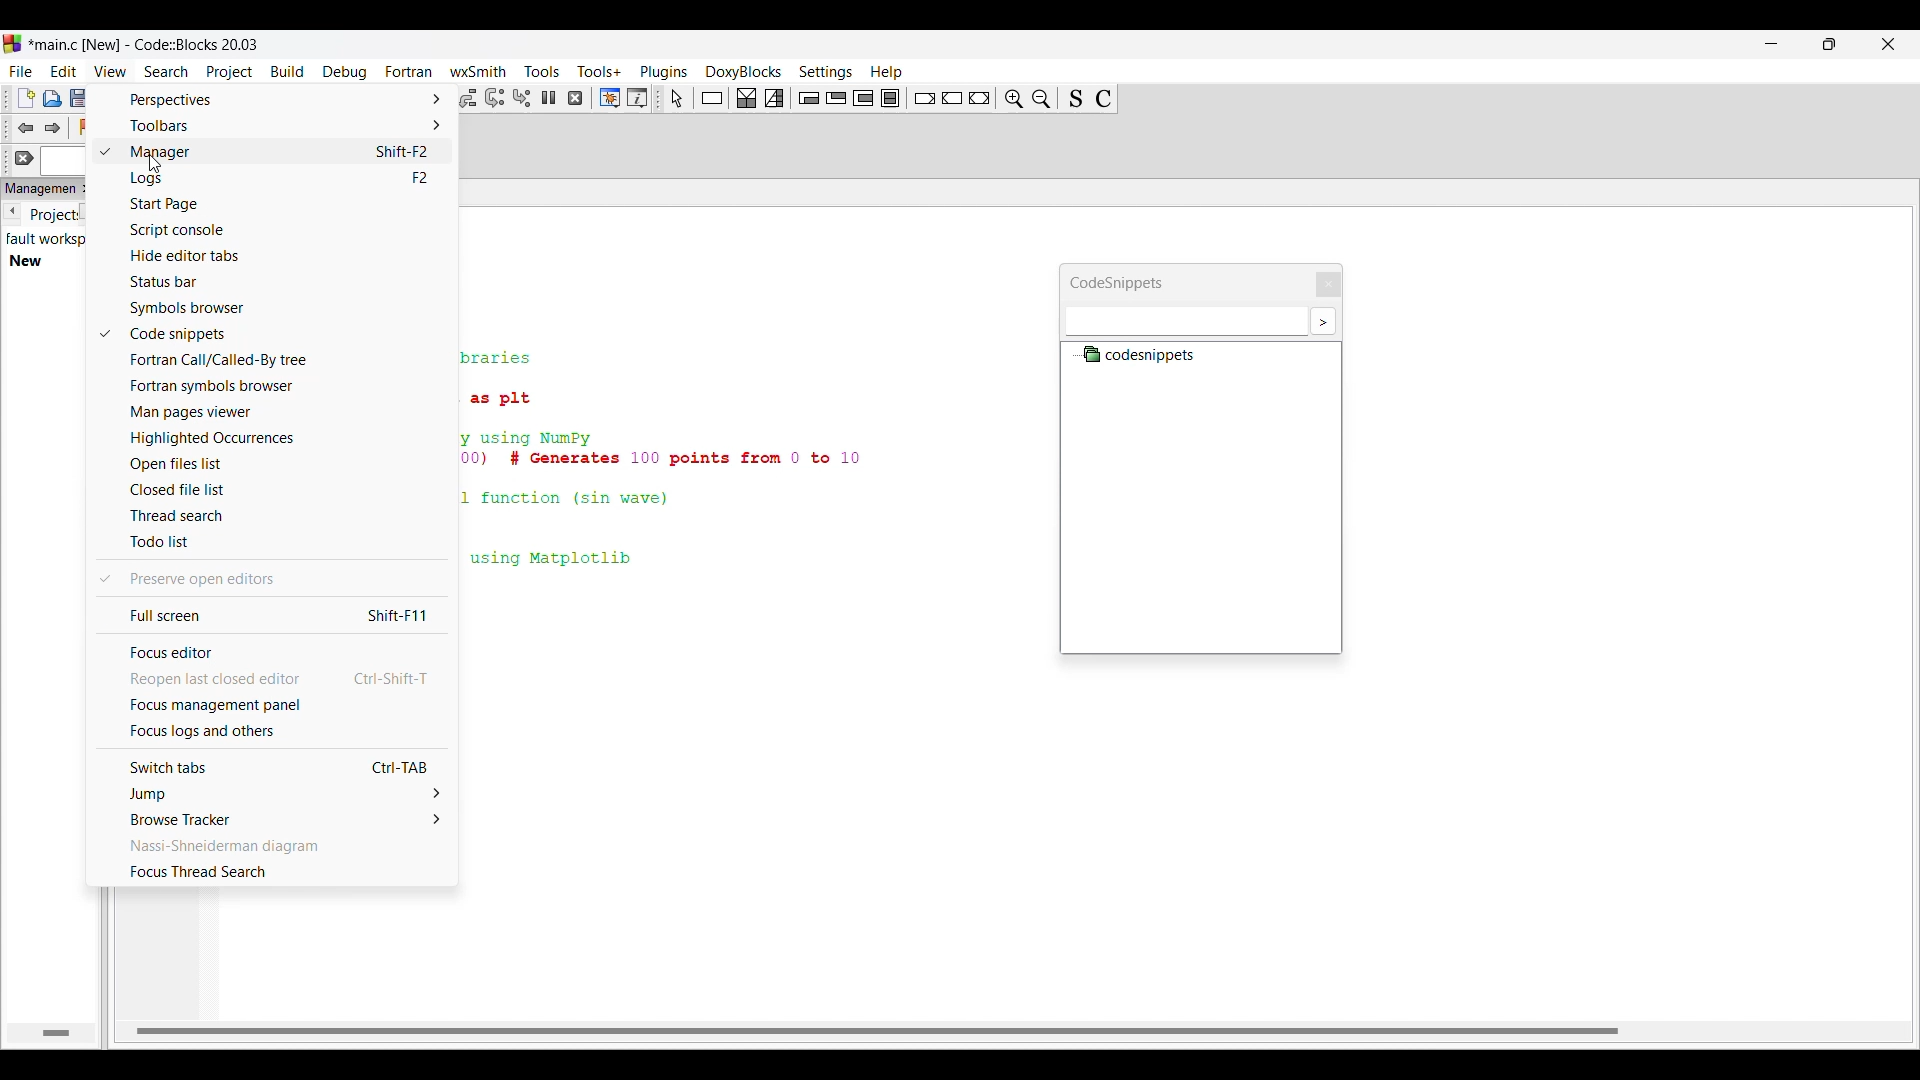 Image resolution: width=1920 pixels, height=1080 pixels. I want to click on Panel title, so click(38, 189).